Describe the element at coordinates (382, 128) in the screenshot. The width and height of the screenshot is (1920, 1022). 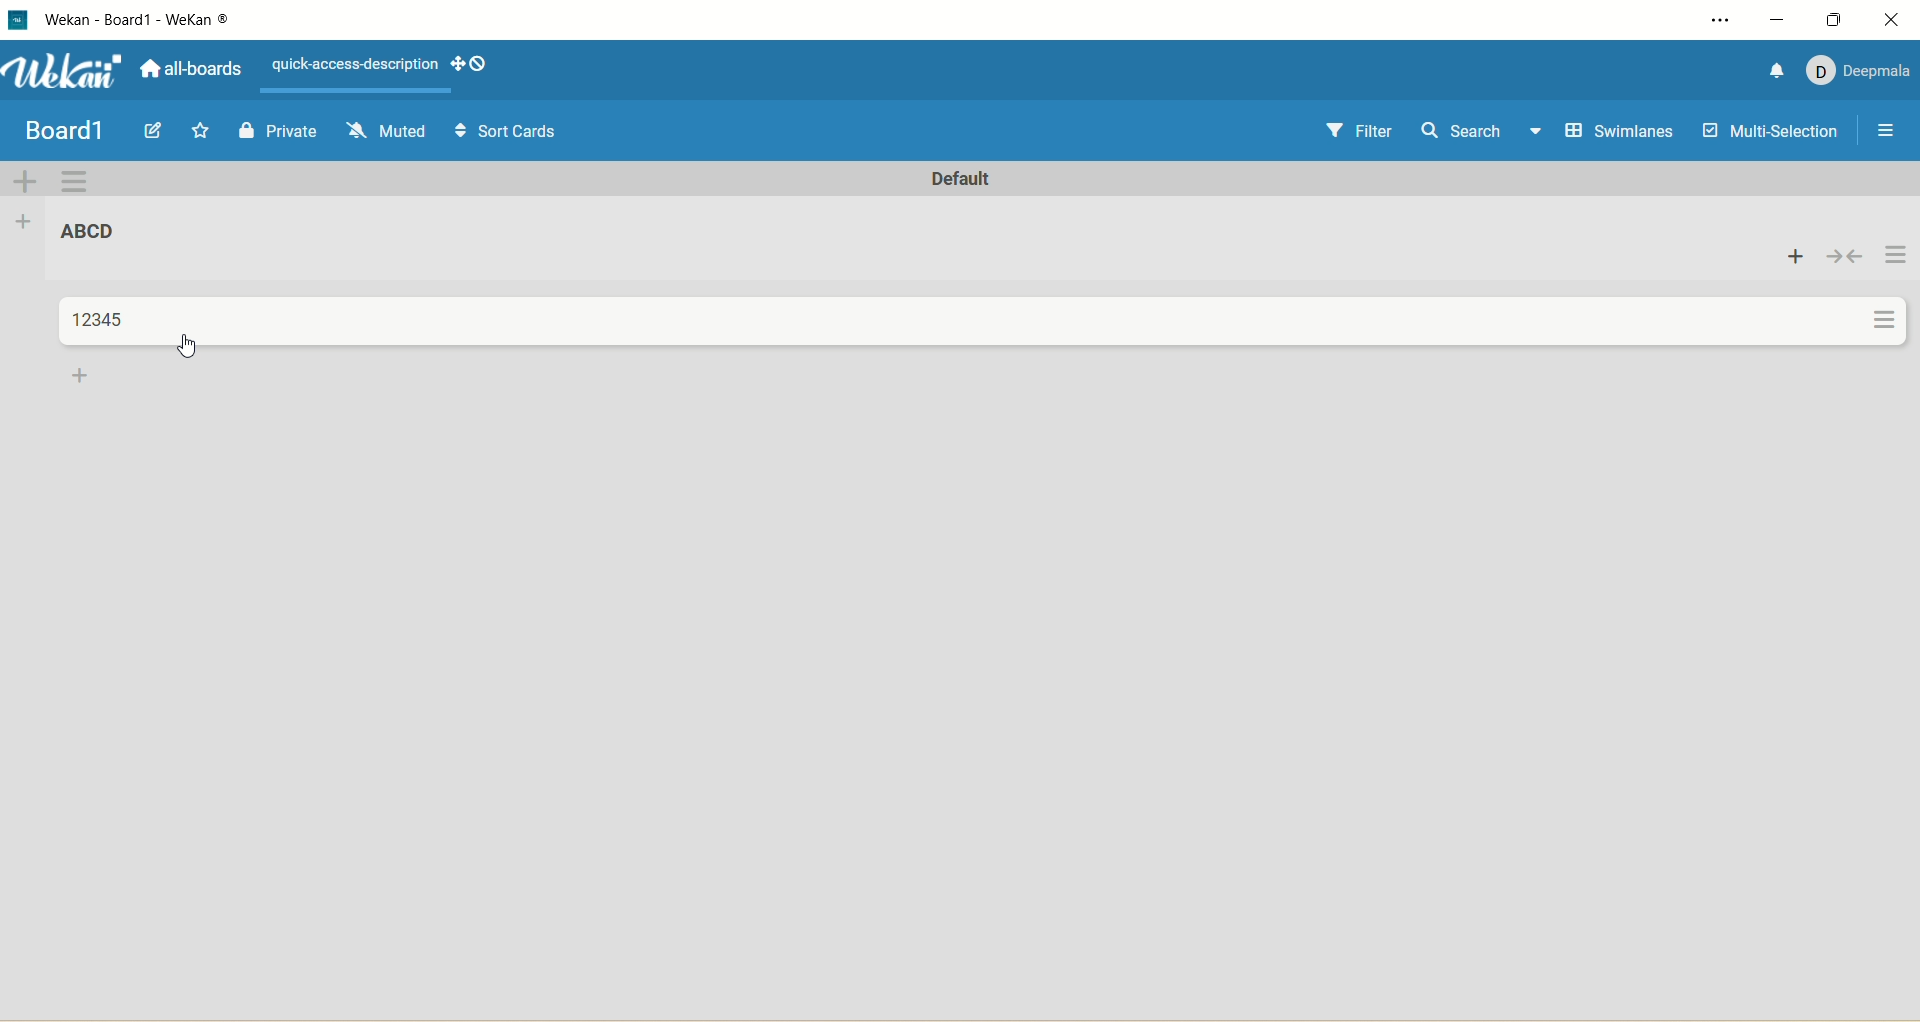
I see `muted` at that location.